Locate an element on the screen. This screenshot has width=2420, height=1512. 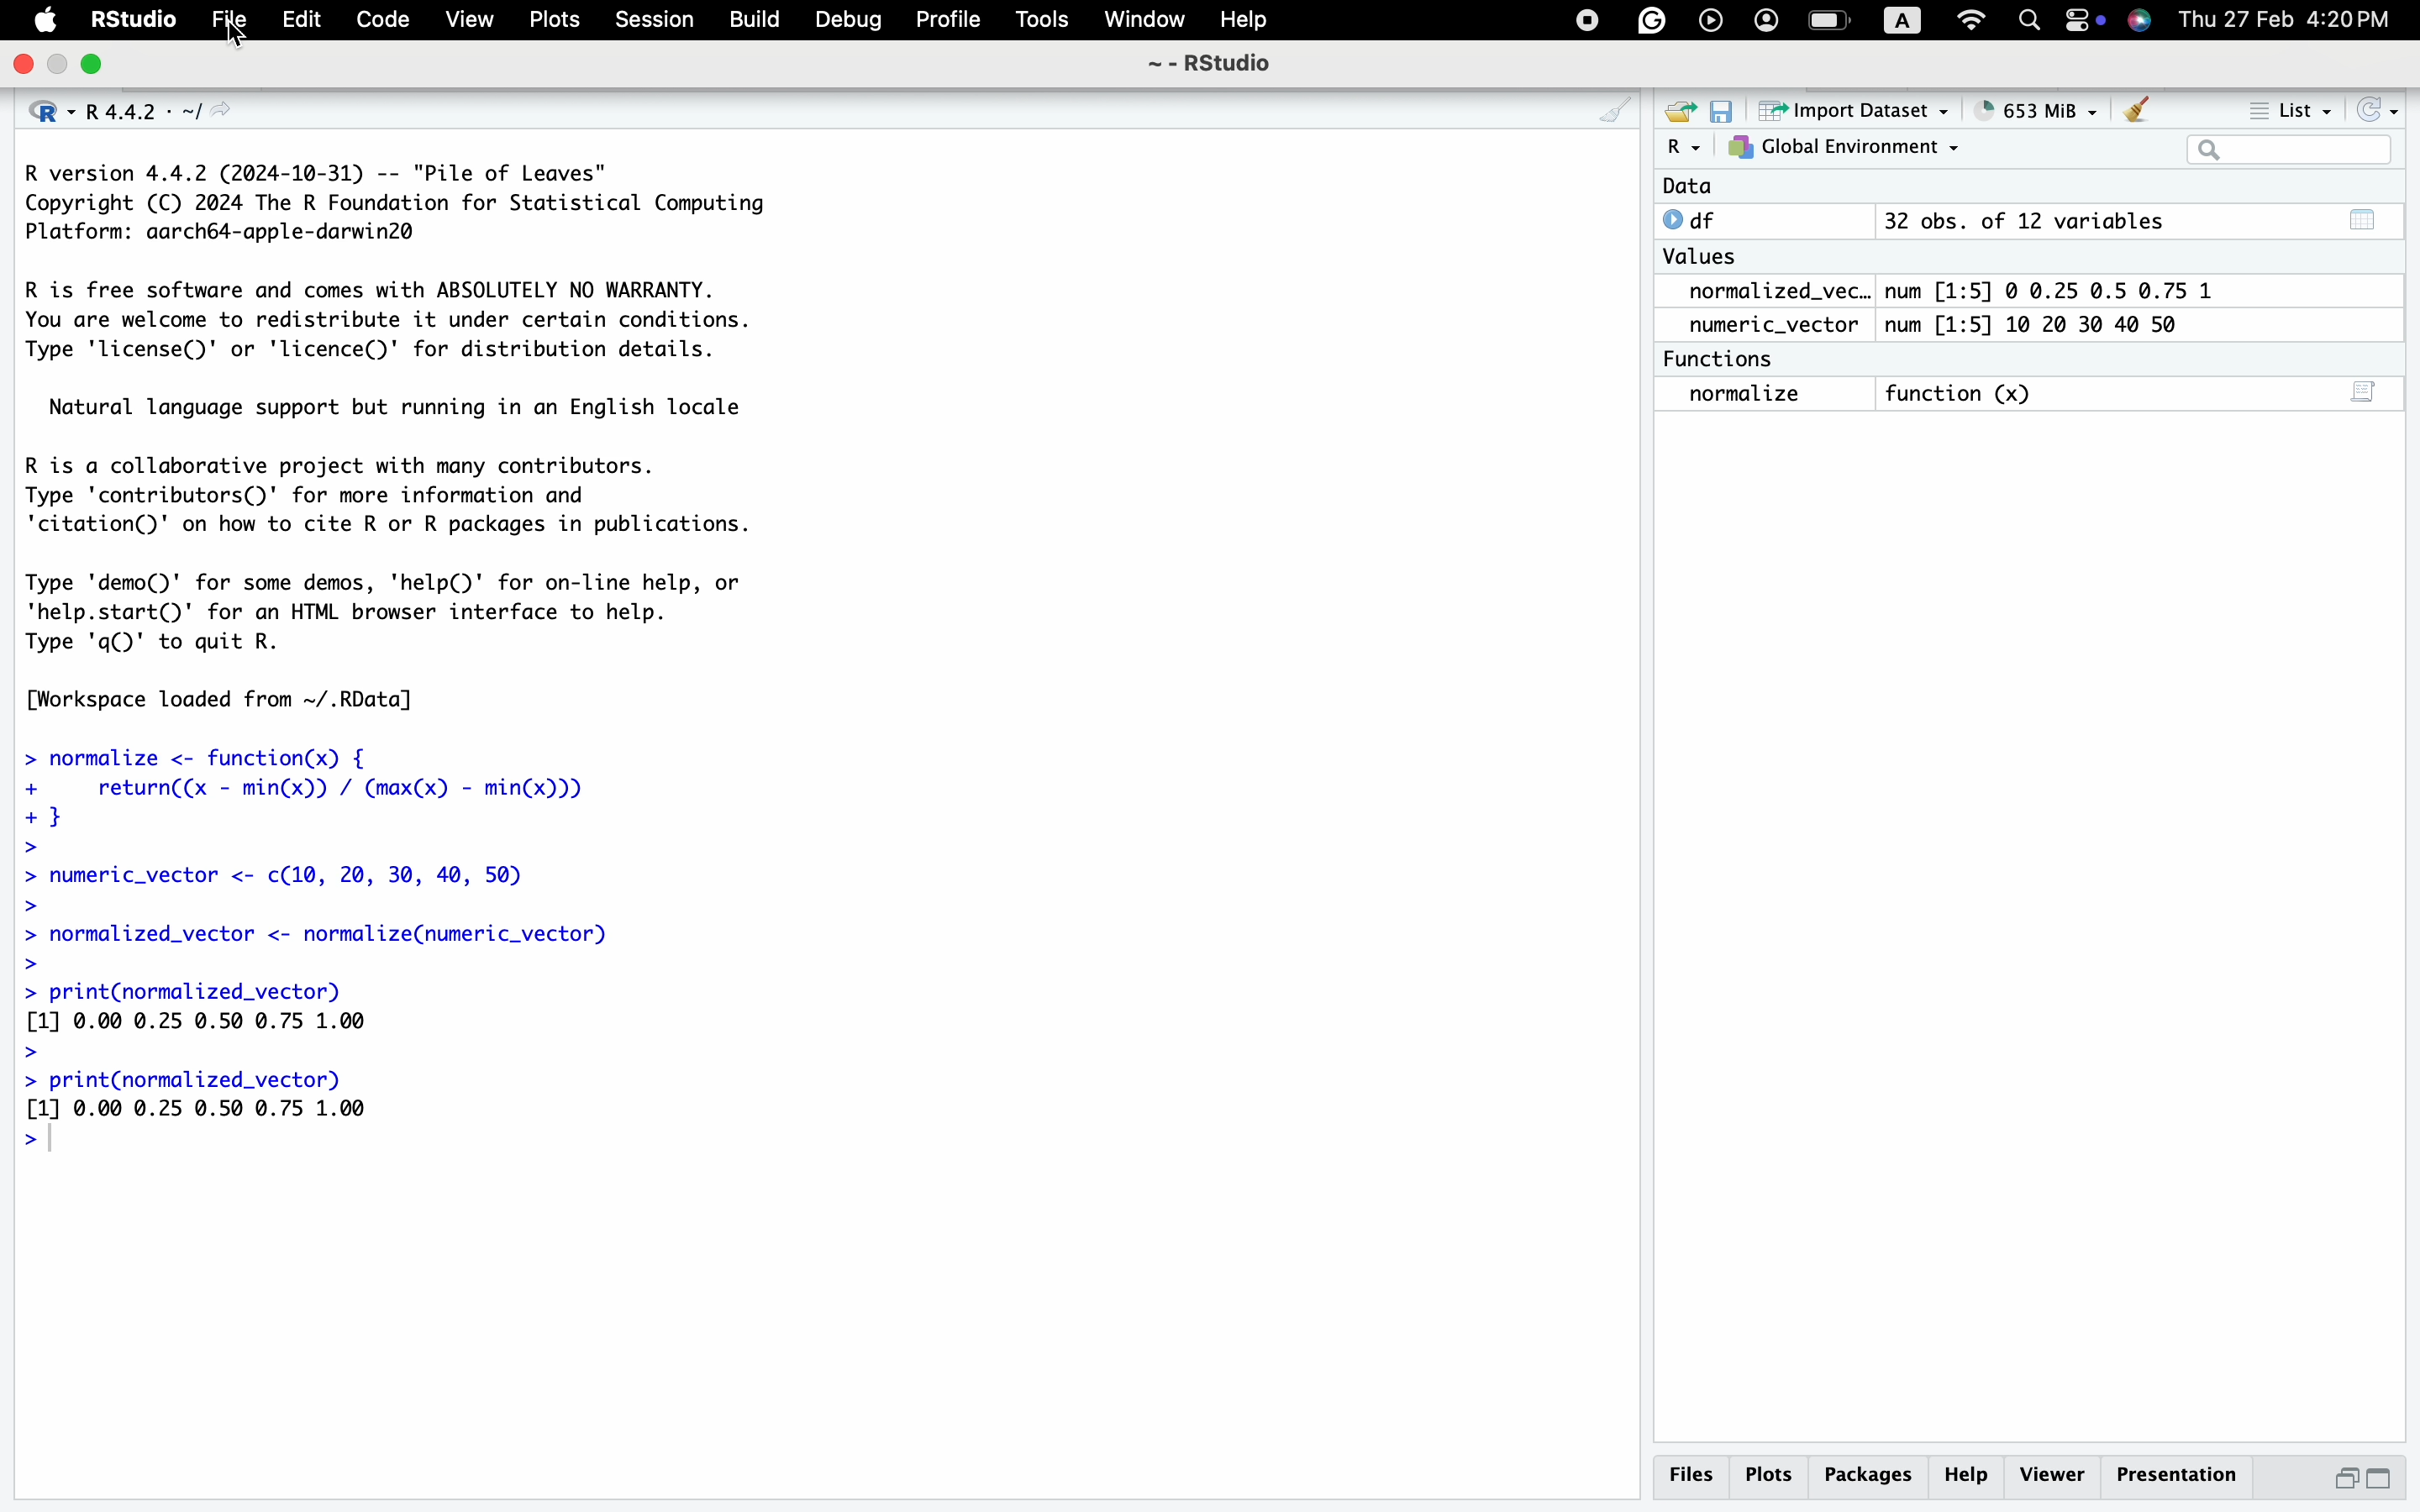
Numeric_Vector is located at coordinates (1765, 326).